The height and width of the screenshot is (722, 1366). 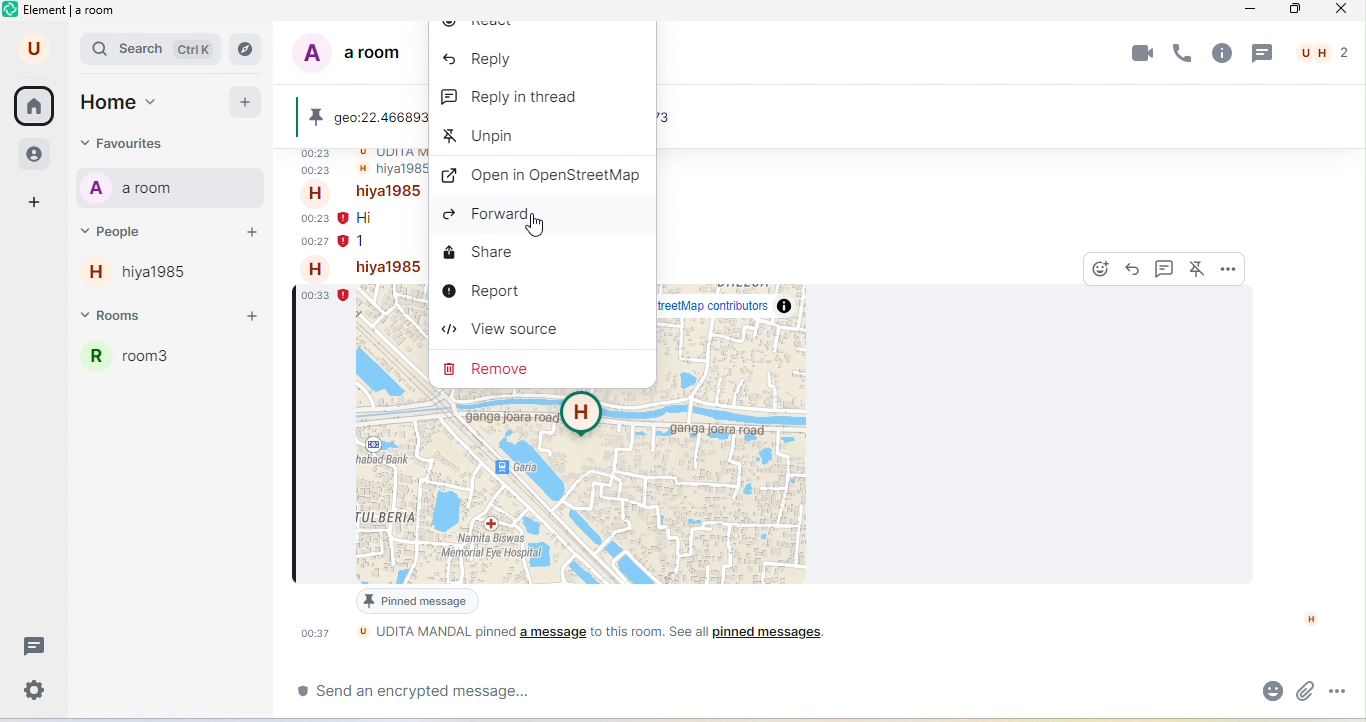 What do you see at coordinates (149, 277) in the screenshot?
I see `hiya 1985` at bounding box center [149, 277].